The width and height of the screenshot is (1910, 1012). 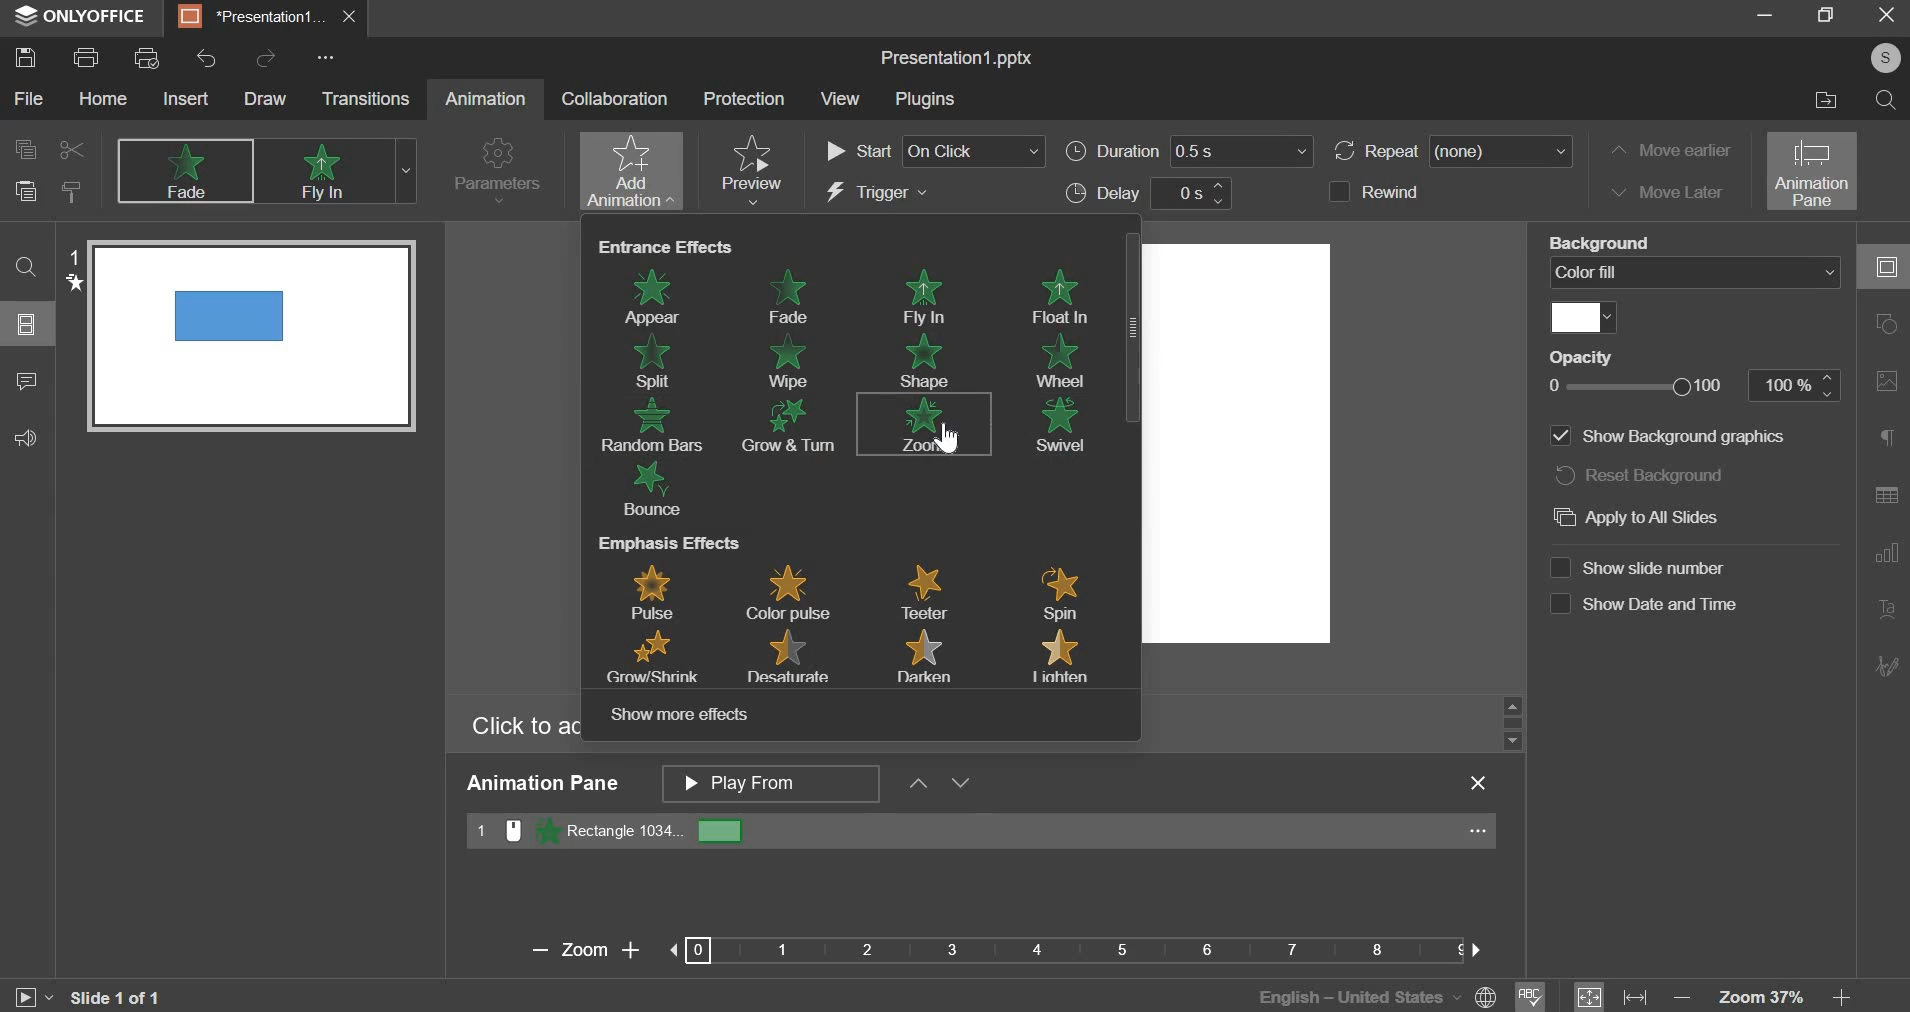 I want to click on minimize, so click(x=1760, y=16).